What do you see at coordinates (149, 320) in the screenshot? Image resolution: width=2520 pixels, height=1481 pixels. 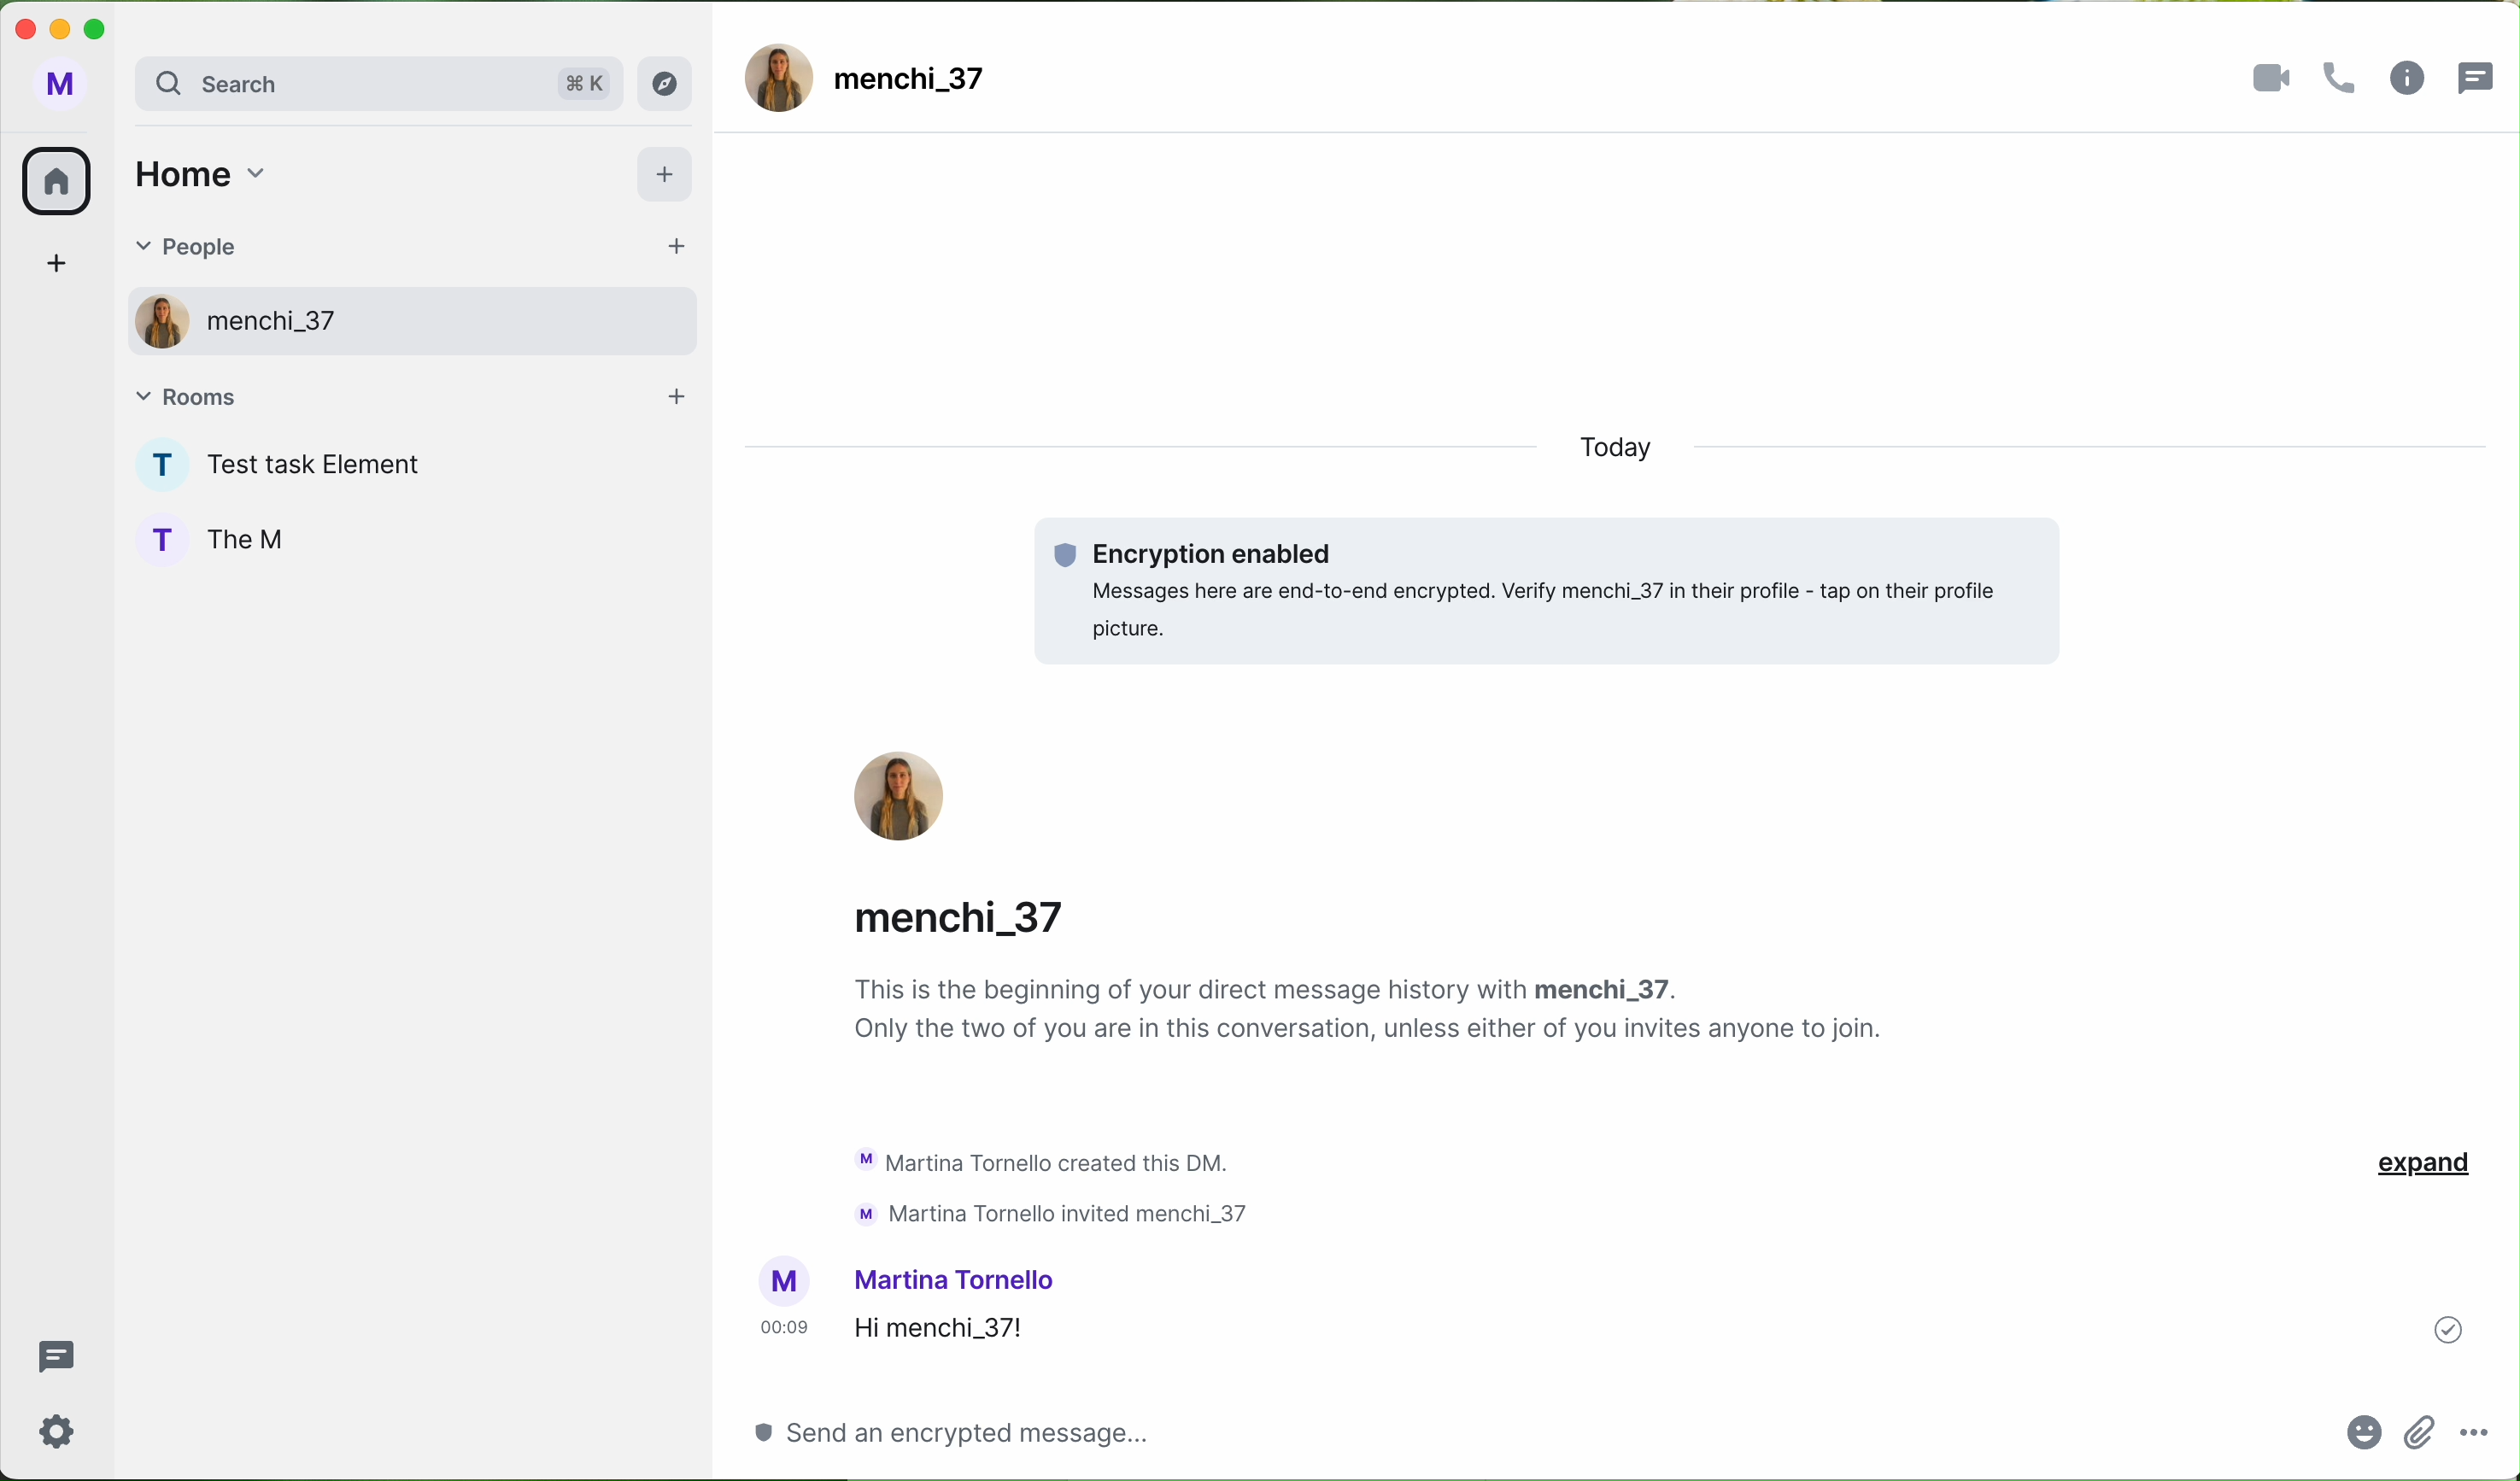 I see `profile` at bounding box center [149, 320].